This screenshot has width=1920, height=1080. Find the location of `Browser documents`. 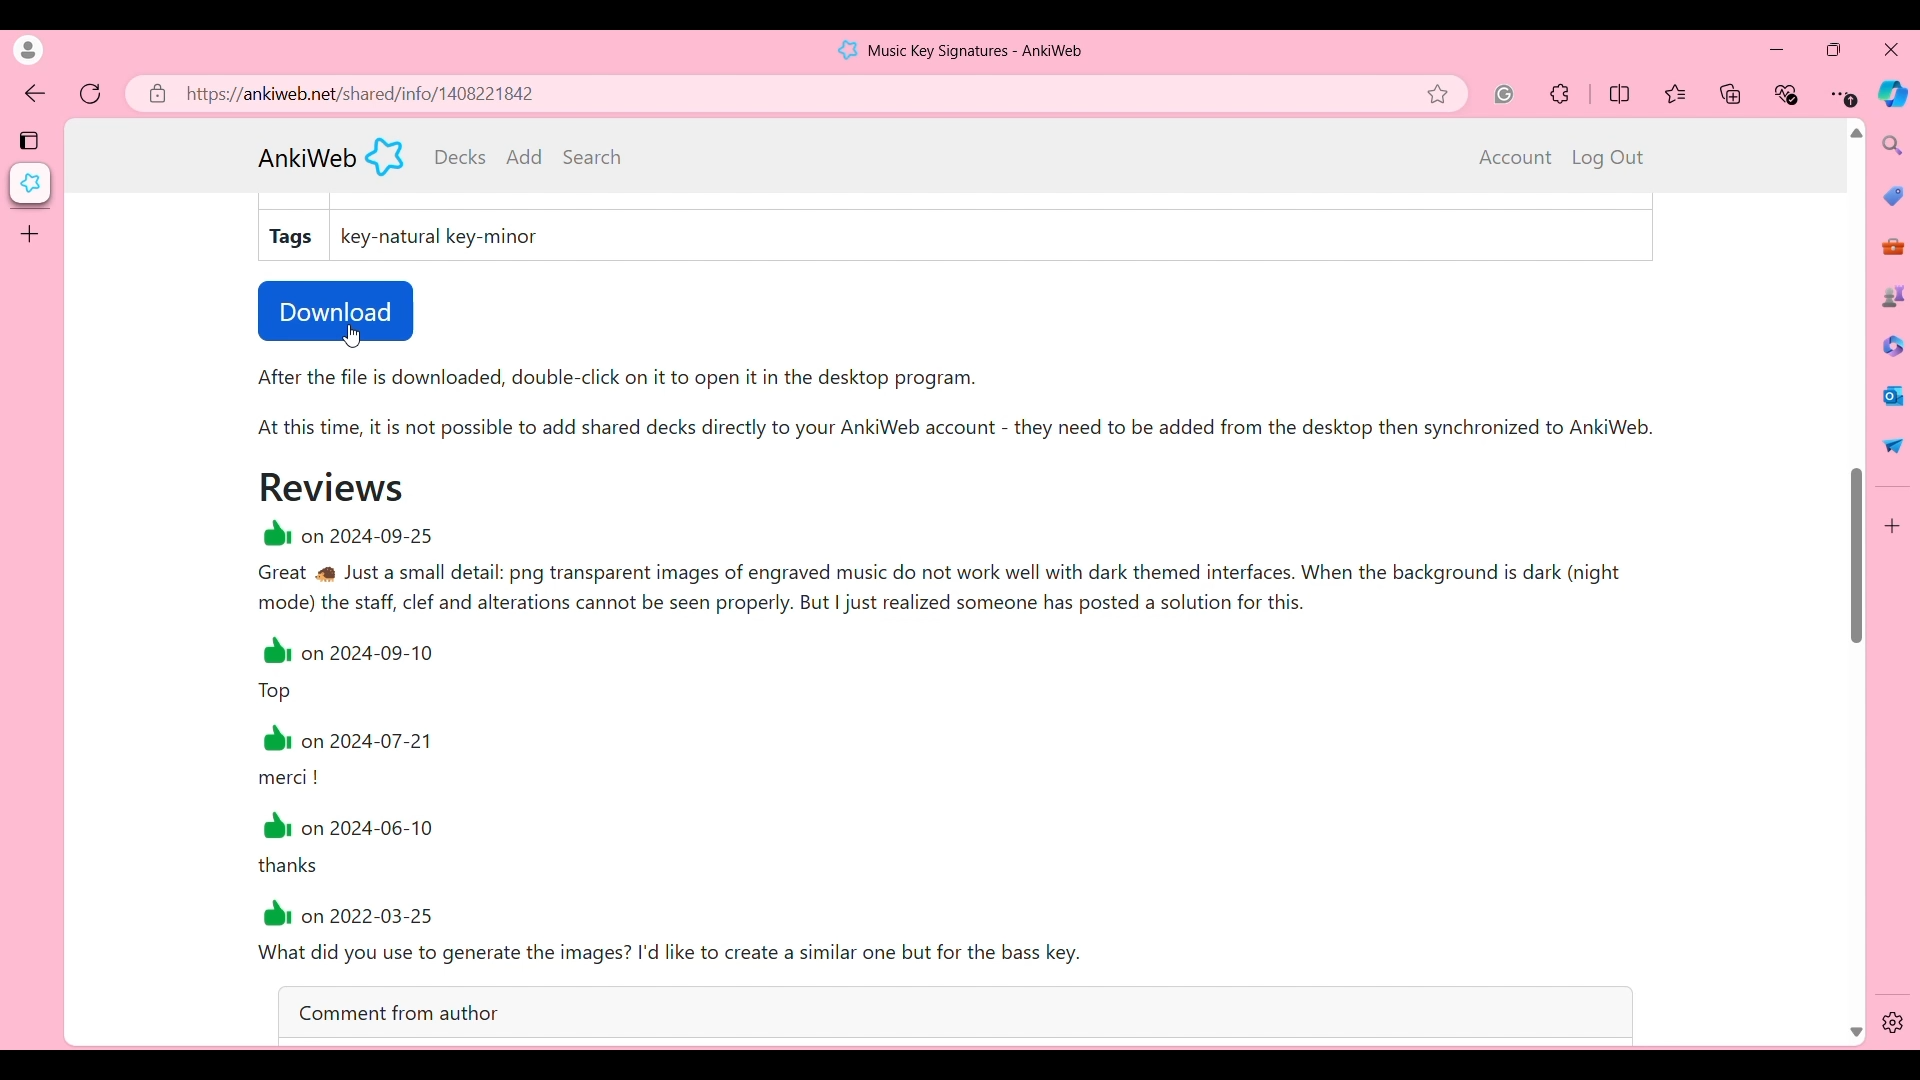

Browser documents is located at coordinates (1892, 345).